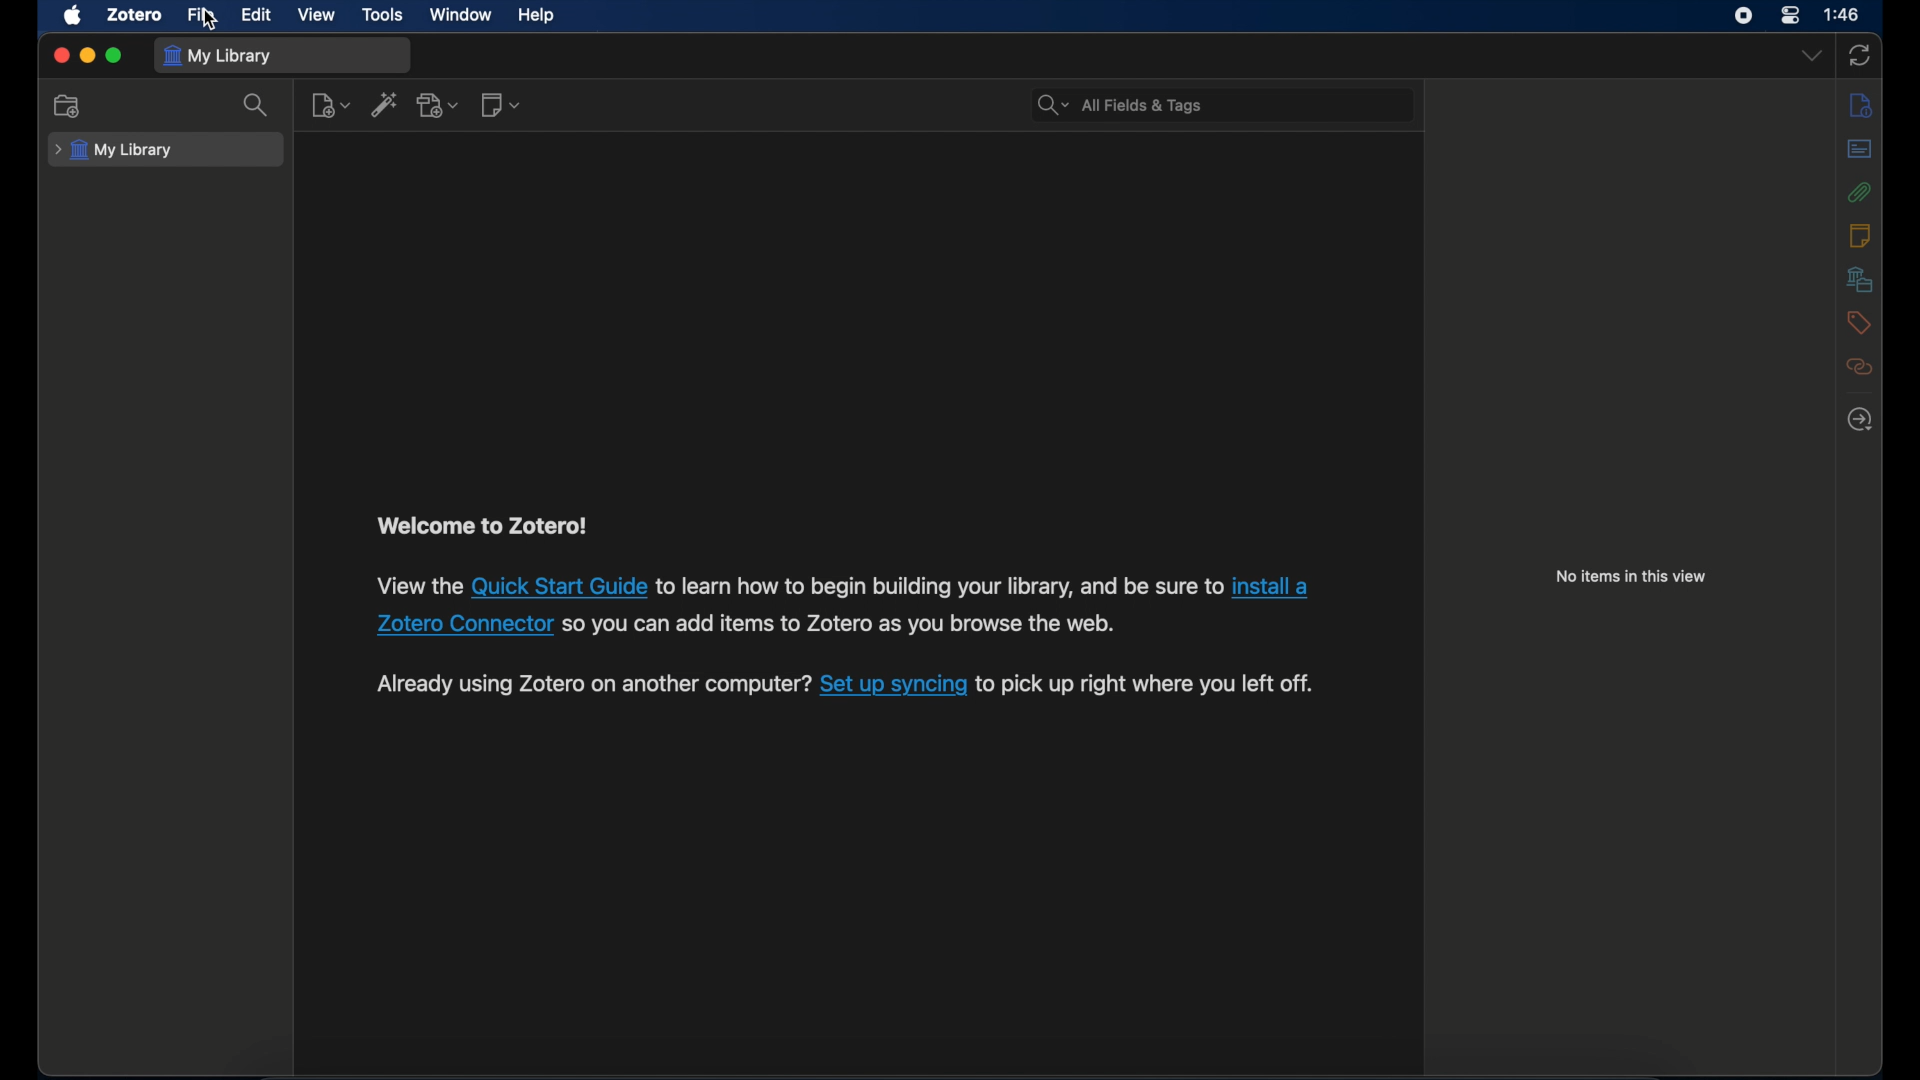 This screenshot has width=1920, height=1080. Describe the element at coordinates (1860, 235) in the screenshot. I see `notes` at that location.